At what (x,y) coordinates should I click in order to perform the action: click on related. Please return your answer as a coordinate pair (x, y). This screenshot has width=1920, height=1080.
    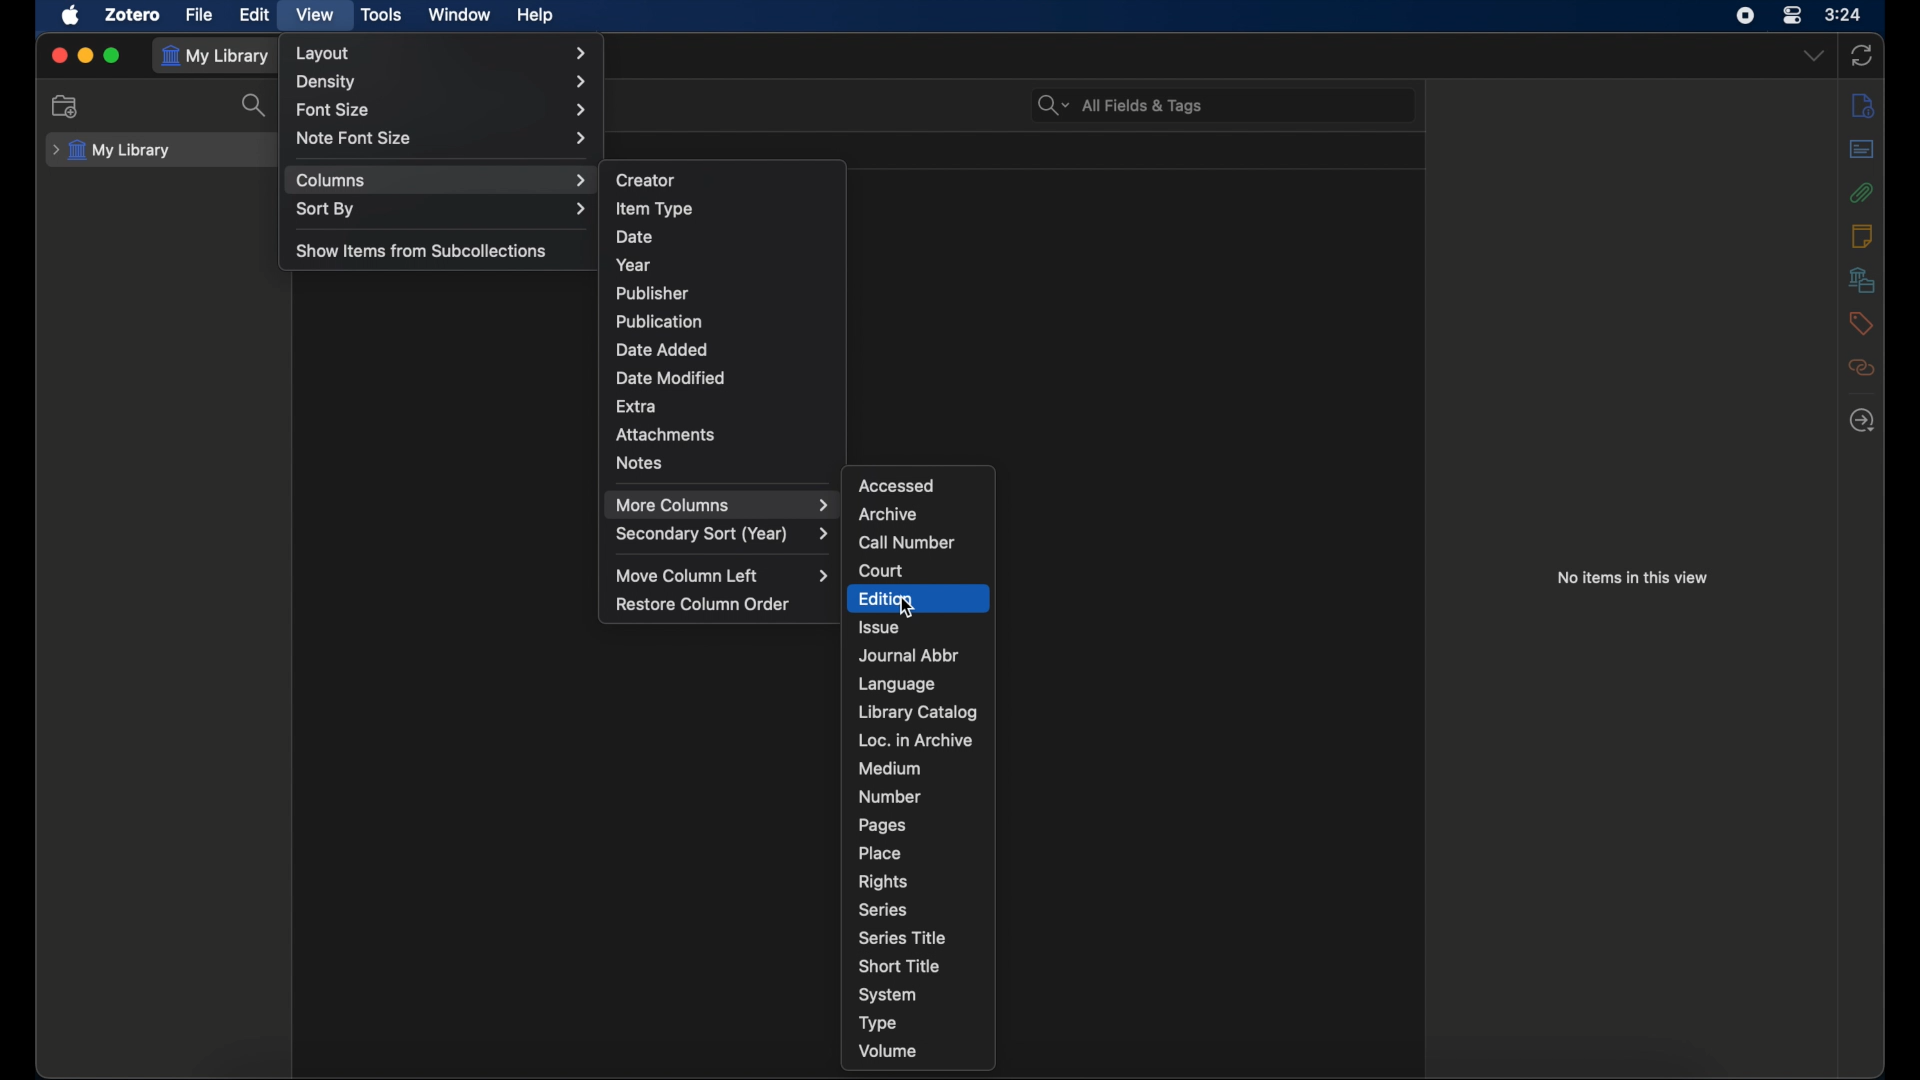
    Looking at the image, I should click on (1862, 368).